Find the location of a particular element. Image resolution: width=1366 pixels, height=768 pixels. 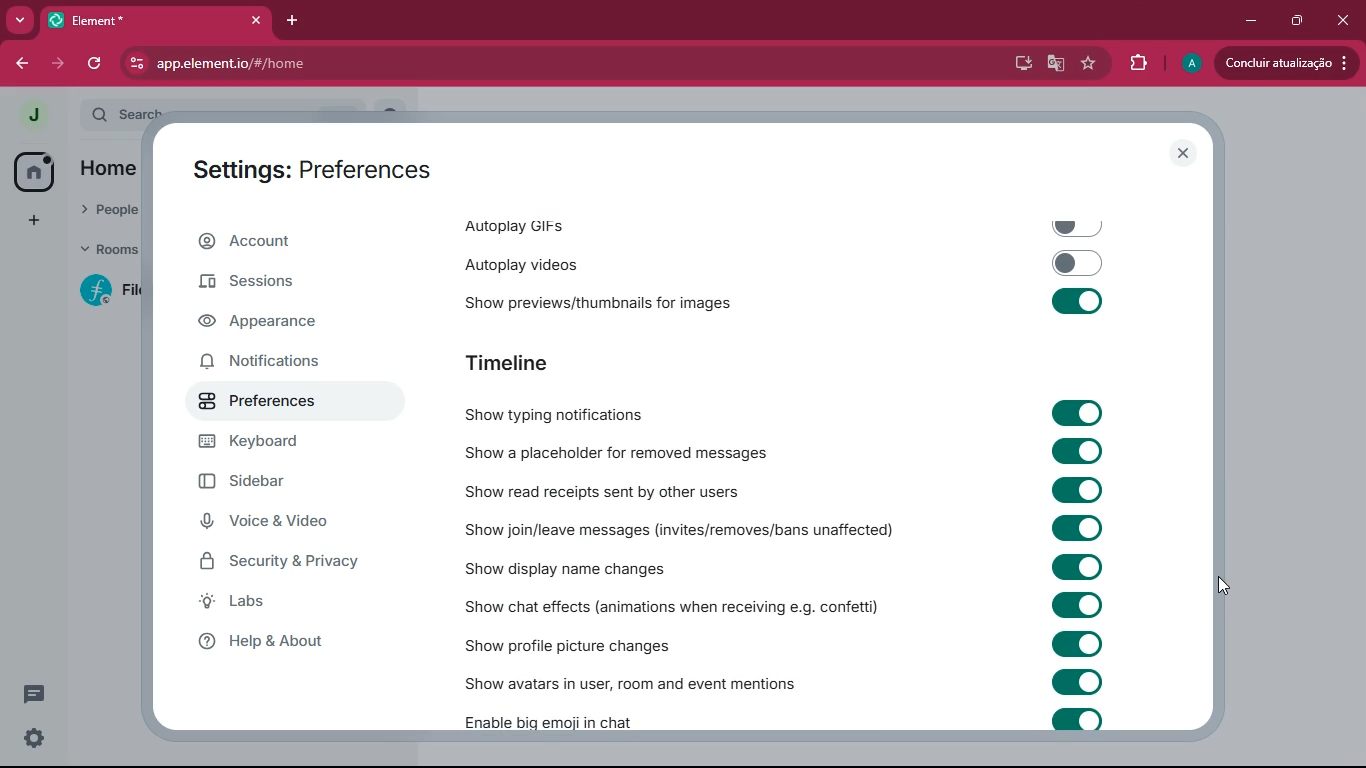

view profile  is located at coordinates (26, 115).